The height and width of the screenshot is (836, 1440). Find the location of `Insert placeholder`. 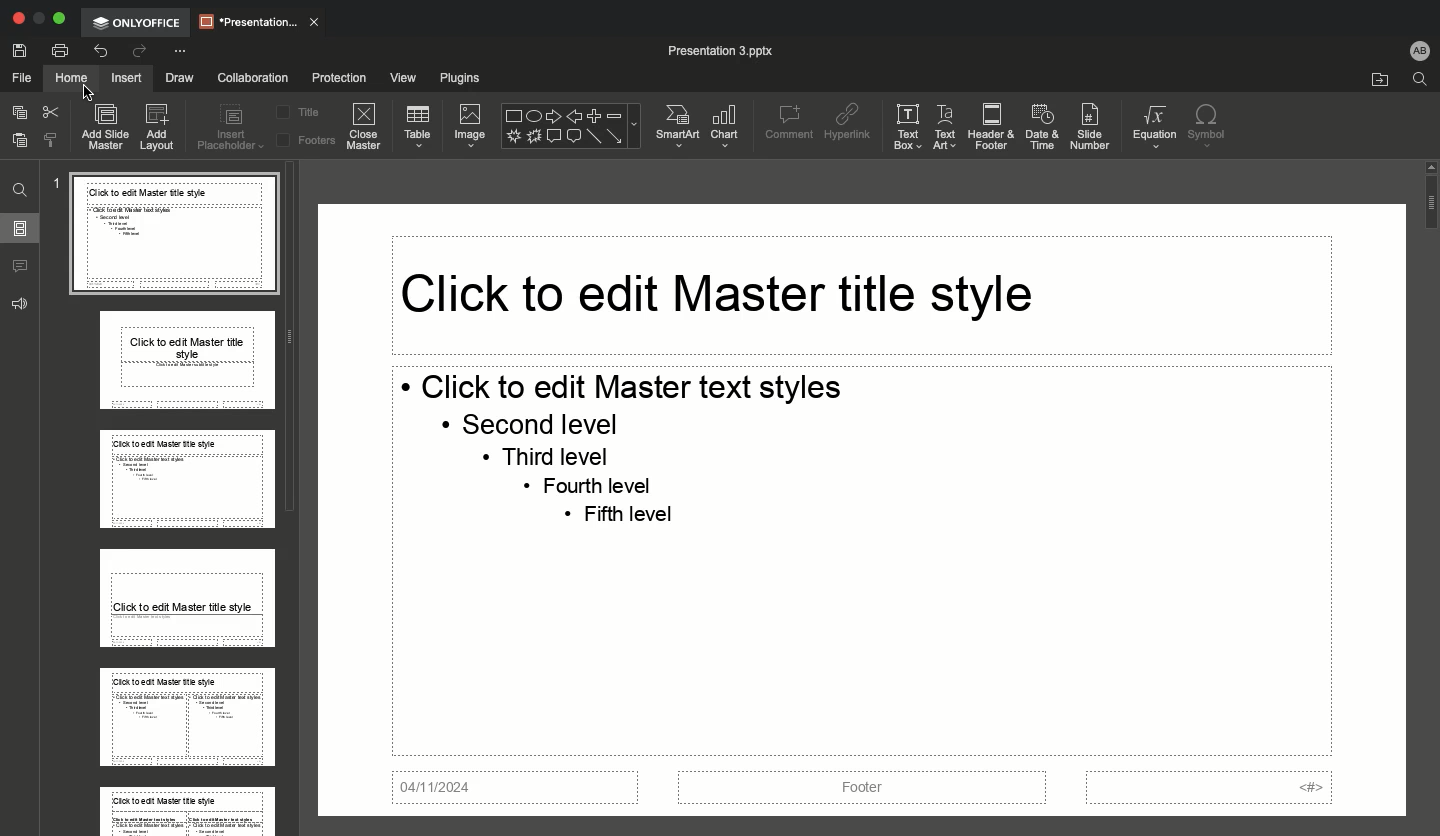

Insert placeholder is located at coordinates (232, 130).